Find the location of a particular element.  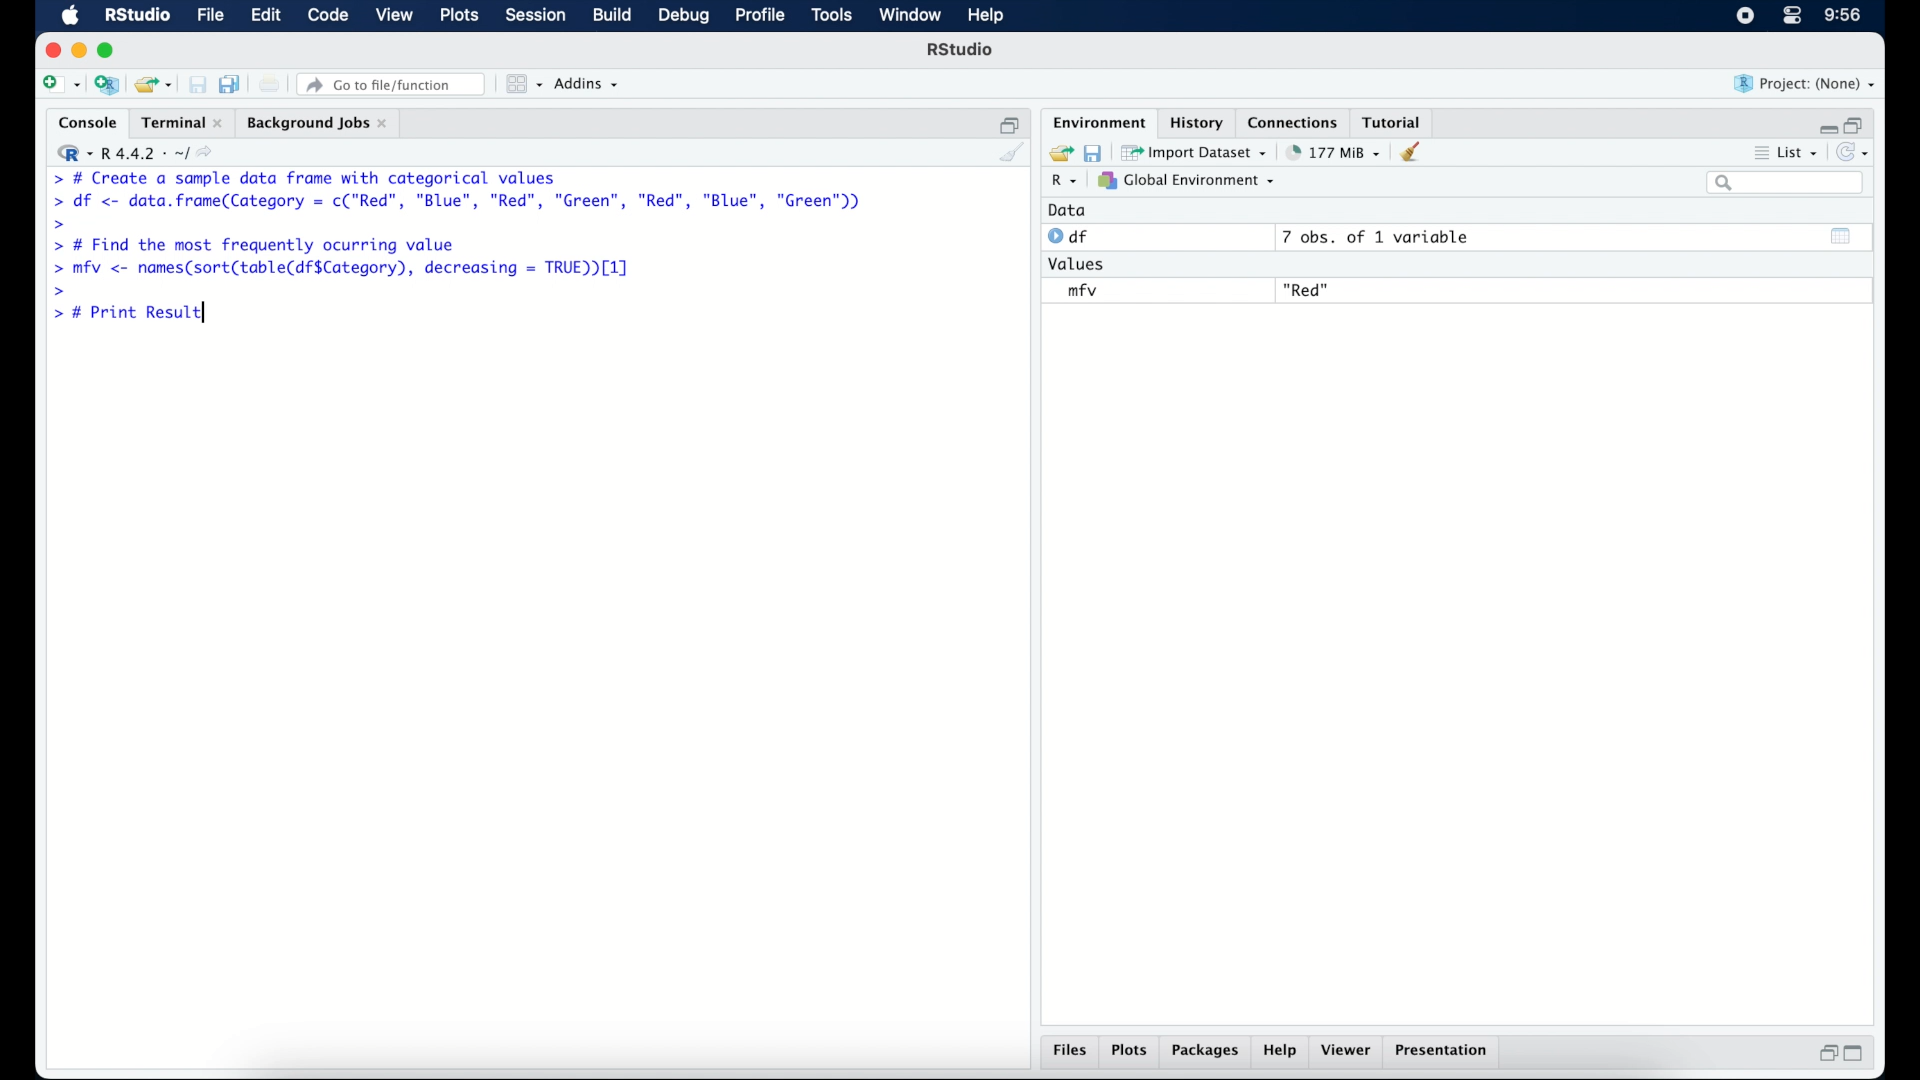

> # Print Result is located at coordinates (133, 314).